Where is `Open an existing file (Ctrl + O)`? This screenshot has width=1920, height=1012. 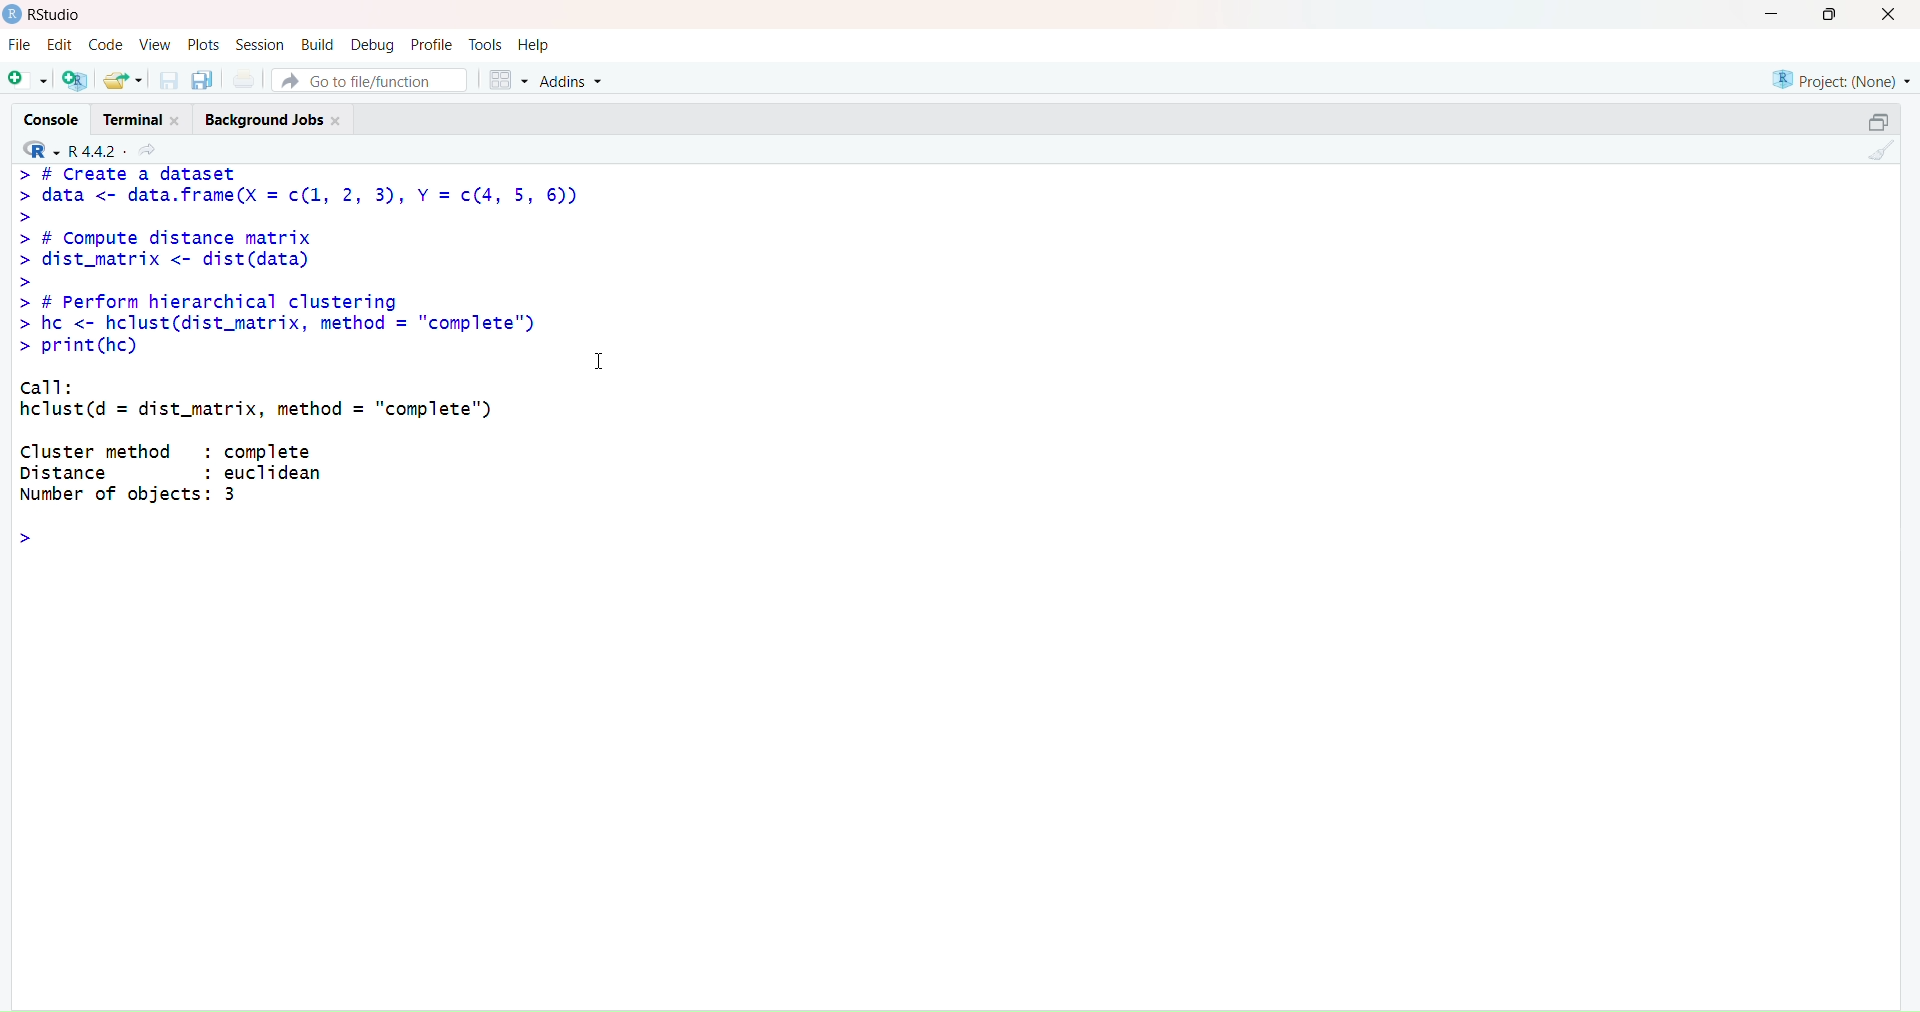 Open an existing file (Ctrl + O) is located at coordinates (123, 78).